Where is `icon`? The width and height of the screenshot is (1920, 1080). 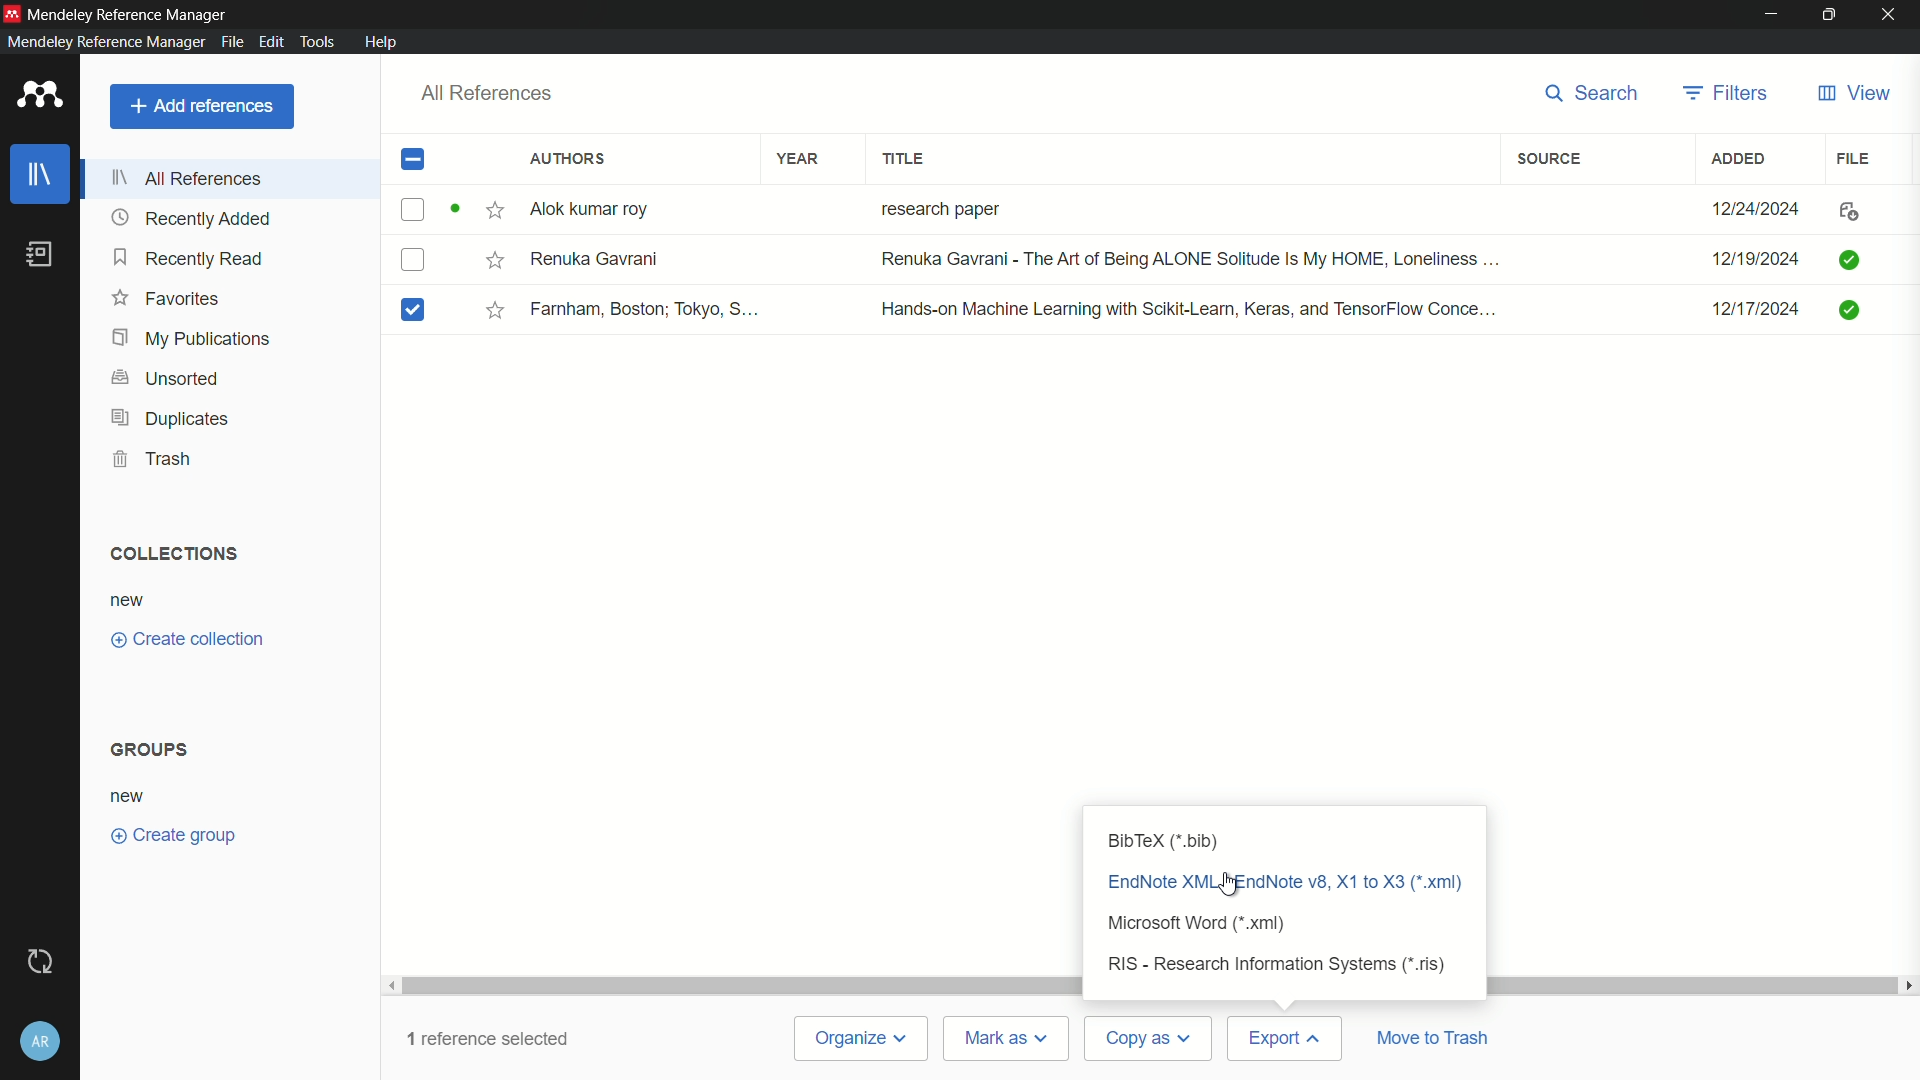
icon is located at coordinates (1848, 260).